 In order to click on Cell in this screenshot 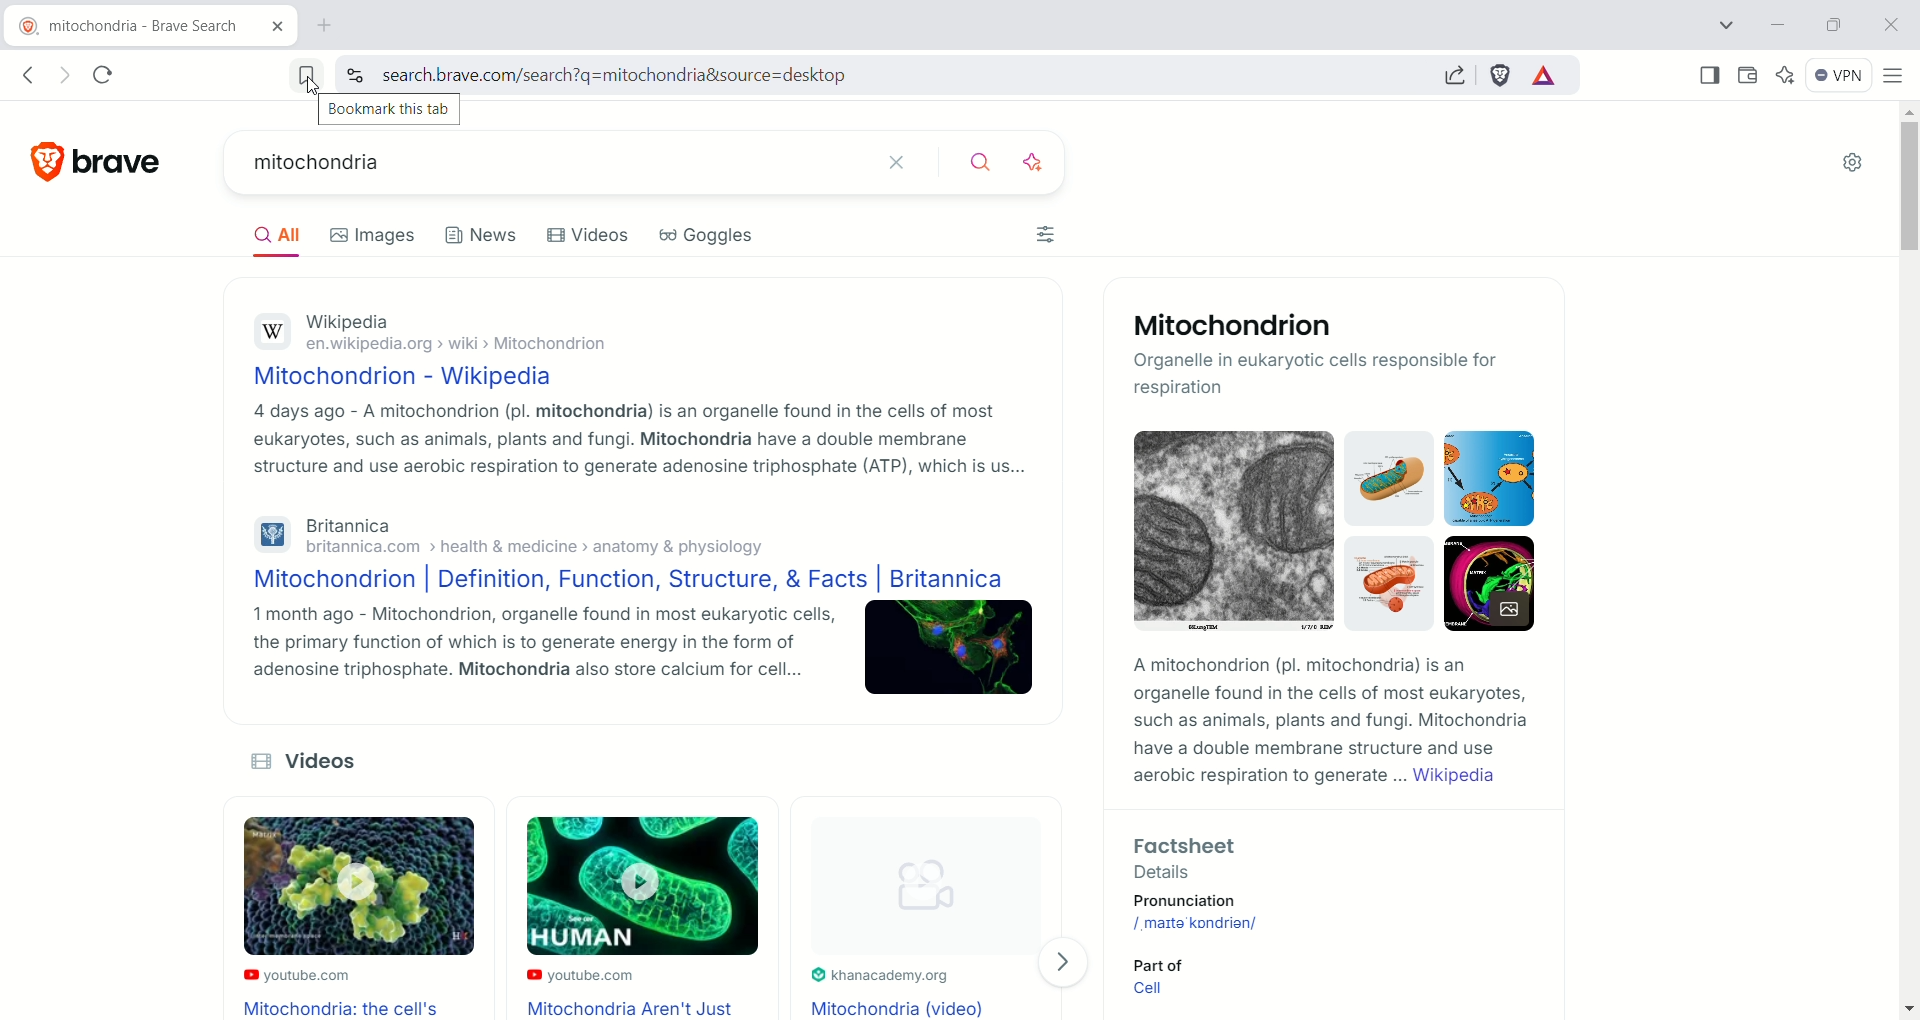, I will do `click(1154, 992)`.